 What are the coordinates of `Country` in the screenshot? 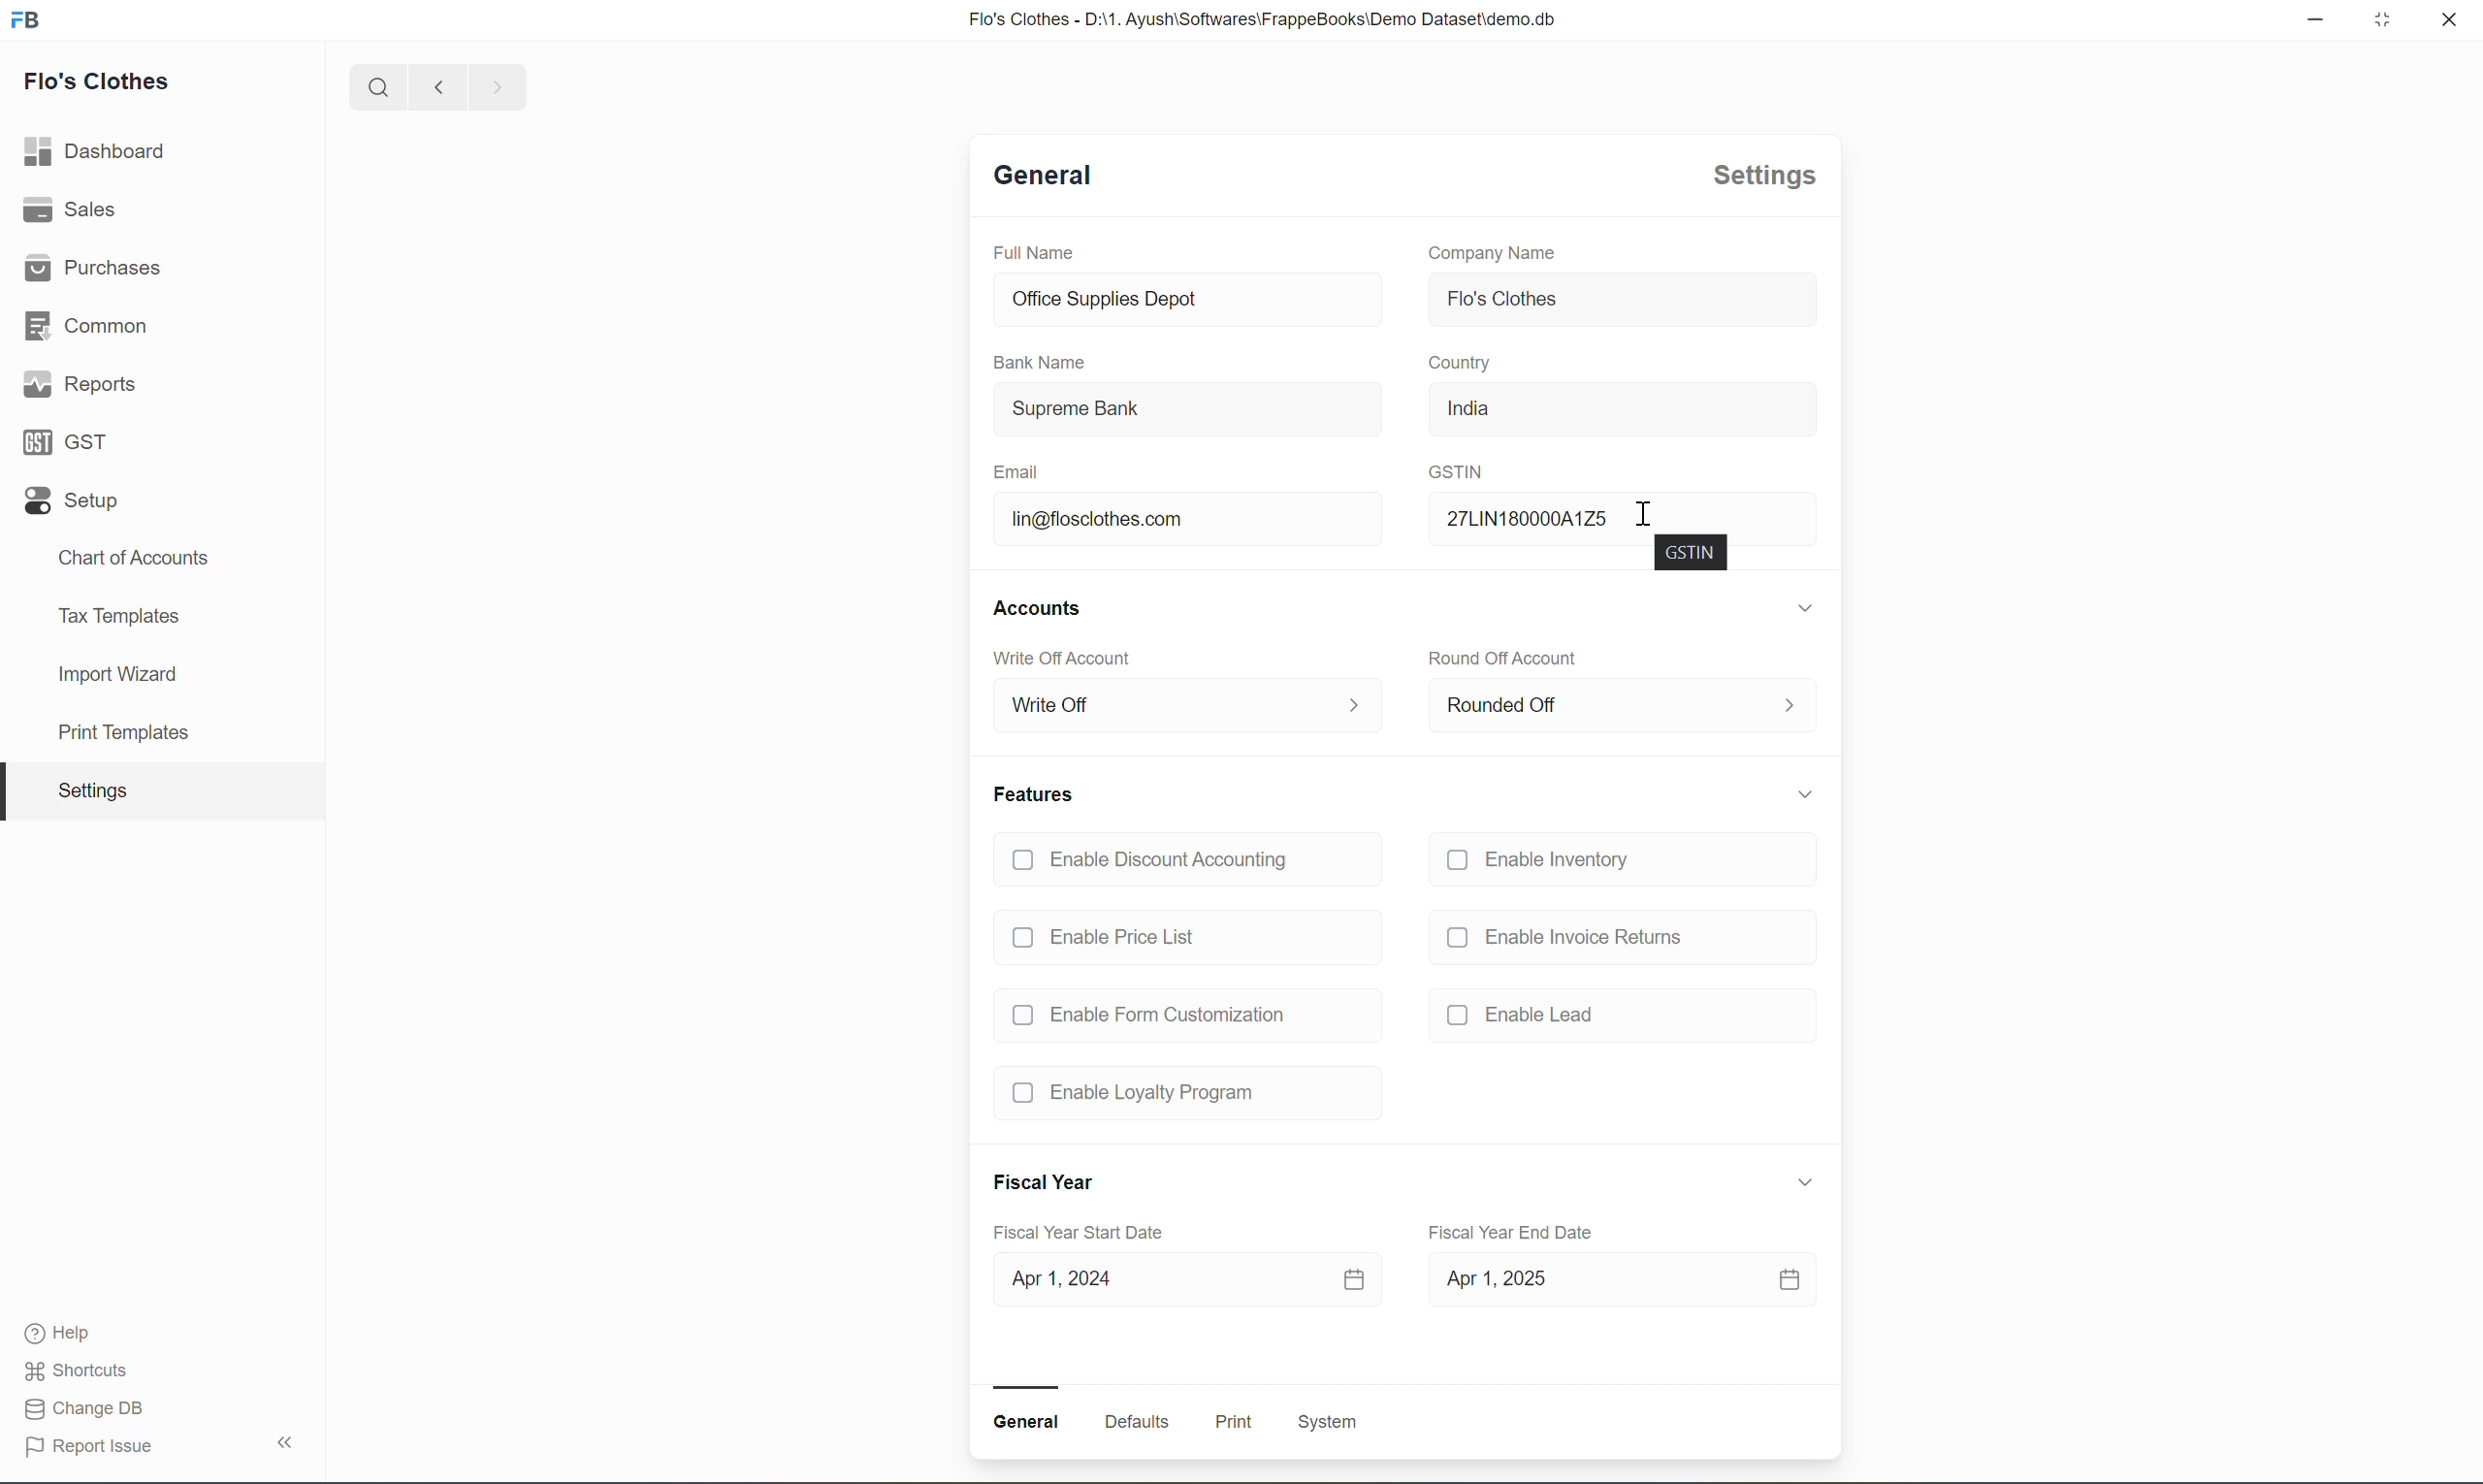 It's located at (1459, 362).